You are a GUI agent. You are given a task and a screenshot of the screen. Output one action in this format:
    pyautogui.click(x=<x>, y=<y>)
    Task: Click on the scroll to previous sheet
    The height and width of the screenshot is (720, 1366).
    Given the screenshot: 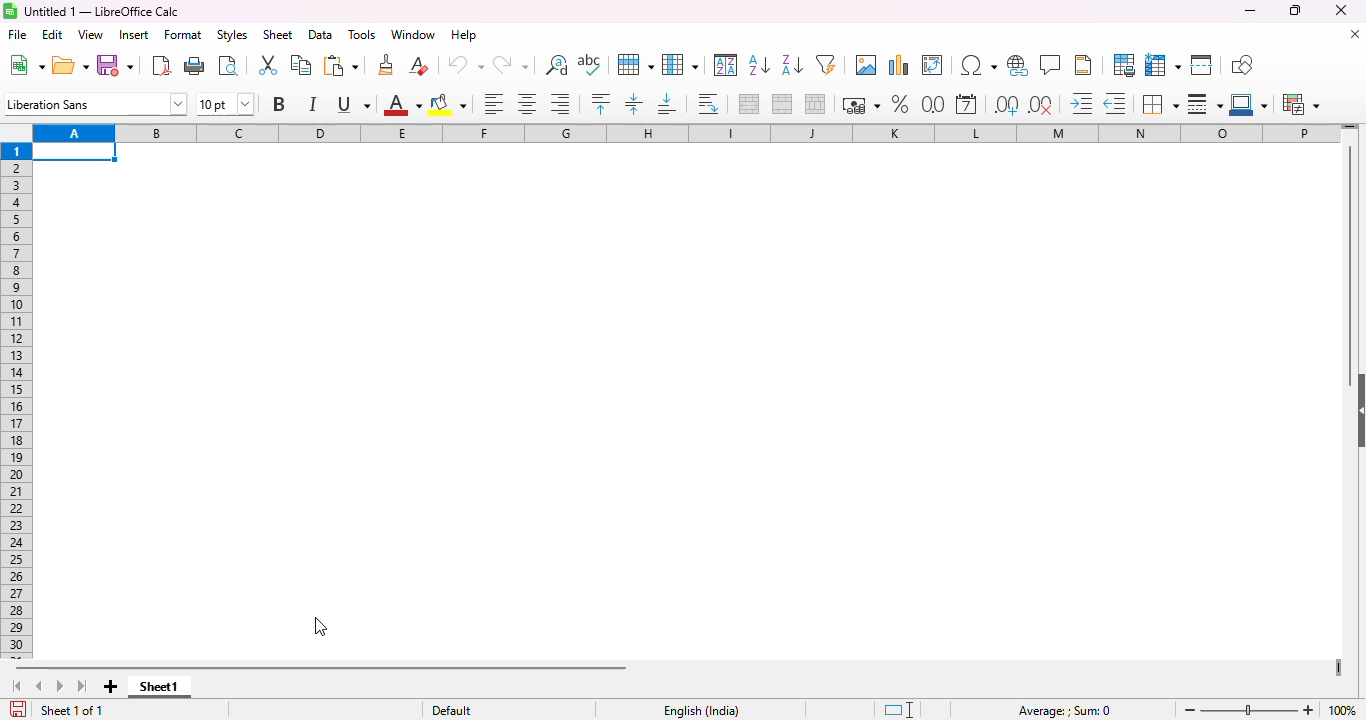 What is the action you would take?
    pyautogui.click(x=38, y=686)
    